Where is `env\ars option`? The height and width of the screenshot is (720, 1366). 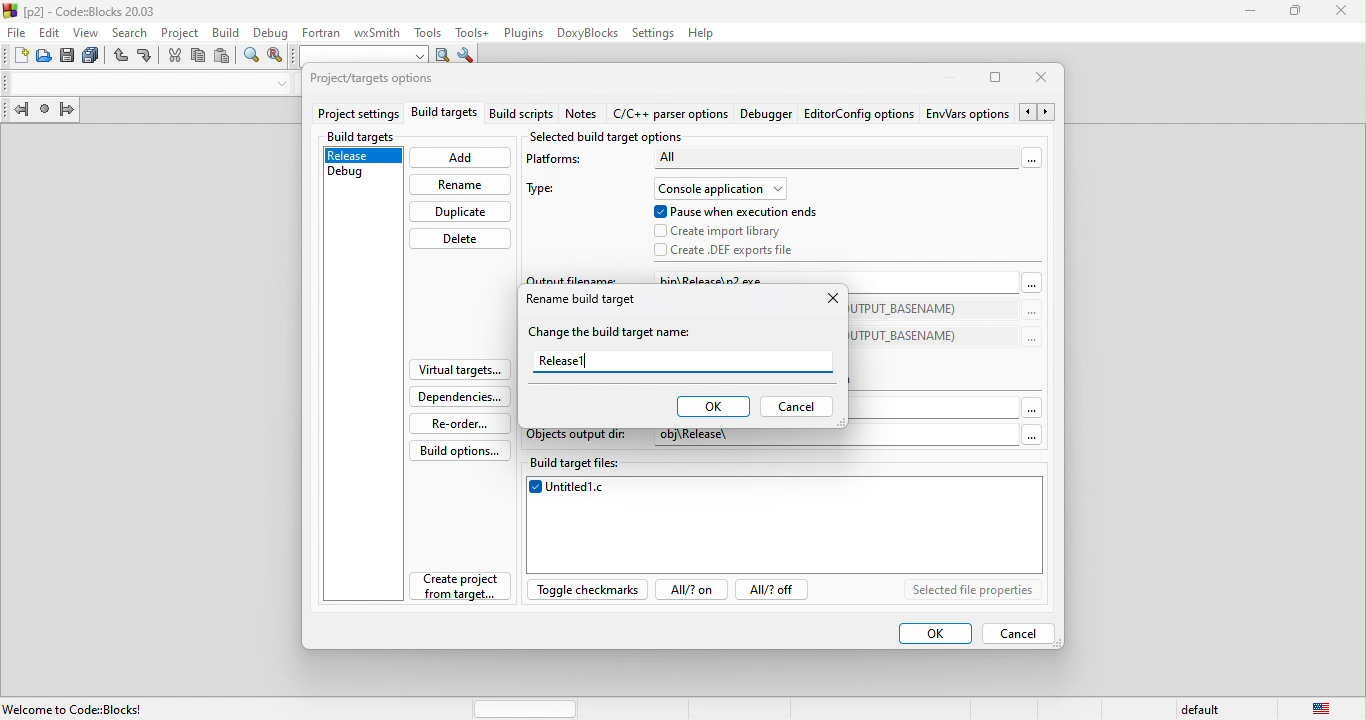
env\ars option is located at coordinates (967, 113).